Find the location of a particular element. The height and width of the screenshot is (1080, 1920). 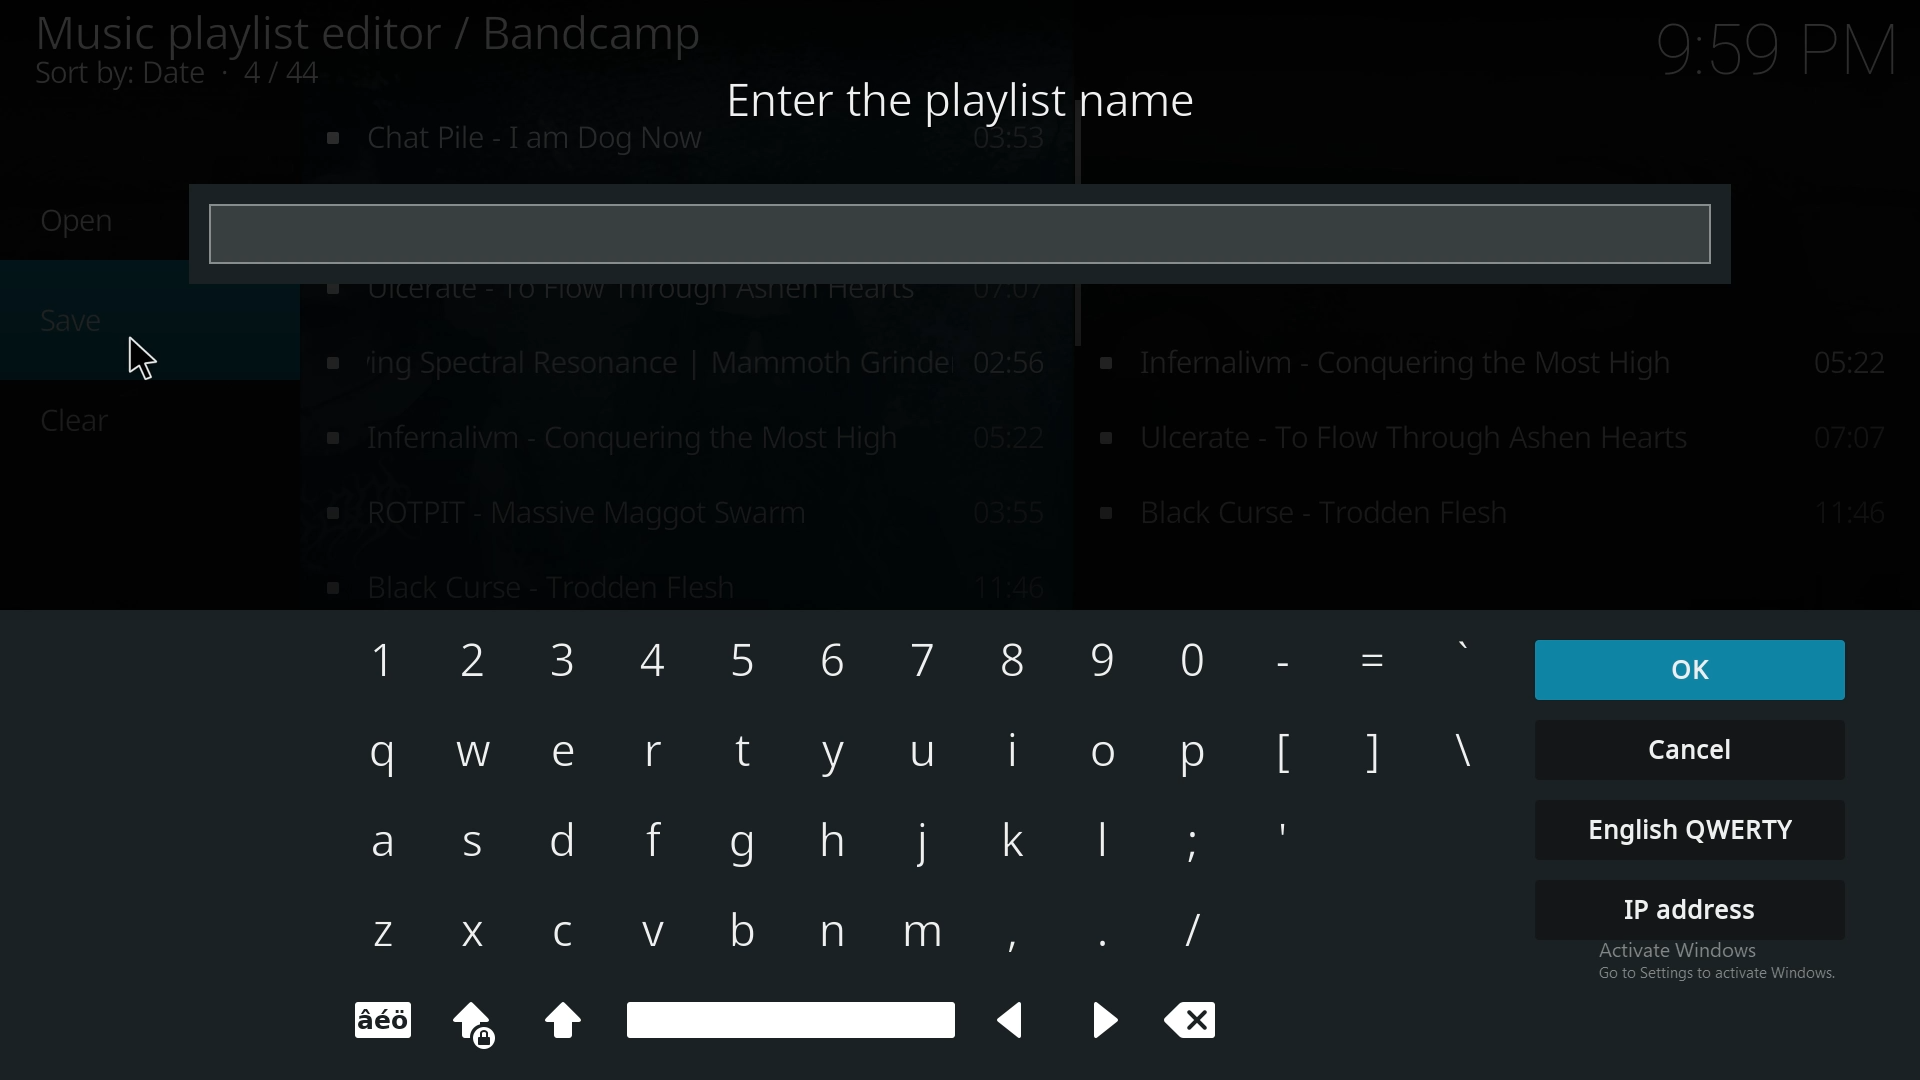

keyboard input is located at coordinates (926, 846).